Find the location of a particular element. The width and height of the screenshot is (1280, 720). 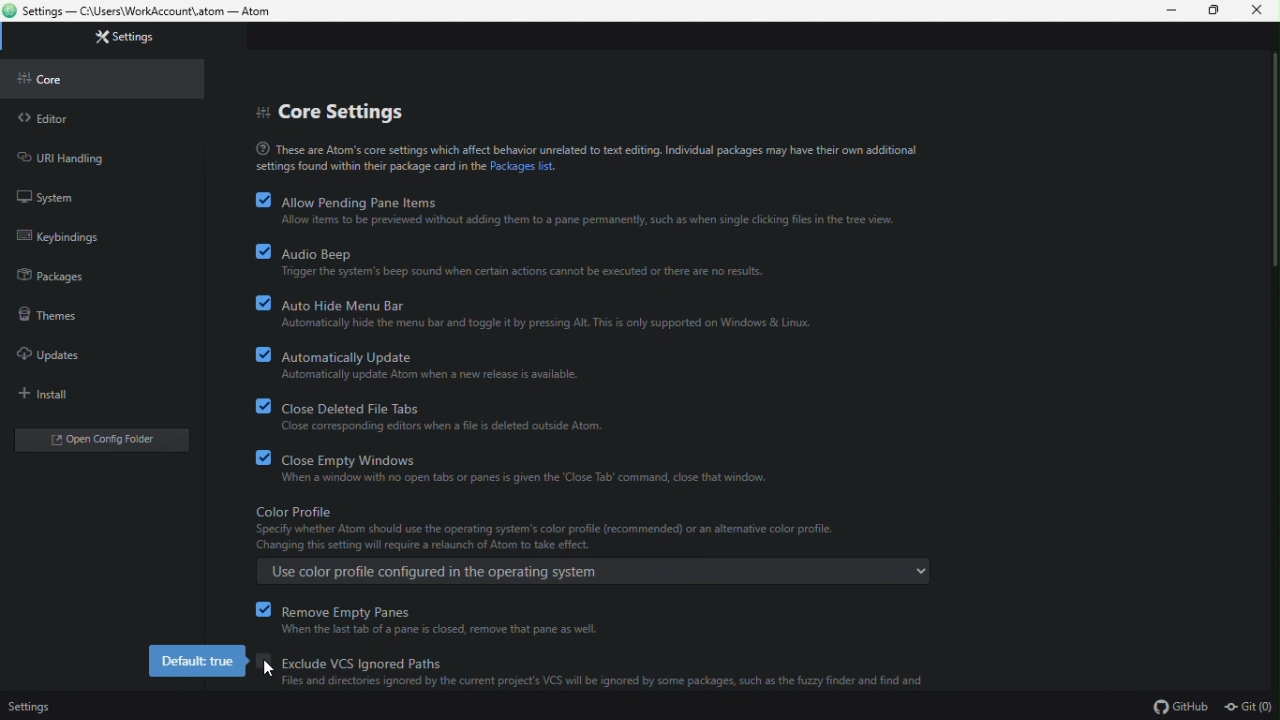

checkbox is located at coordinates (253, 304).